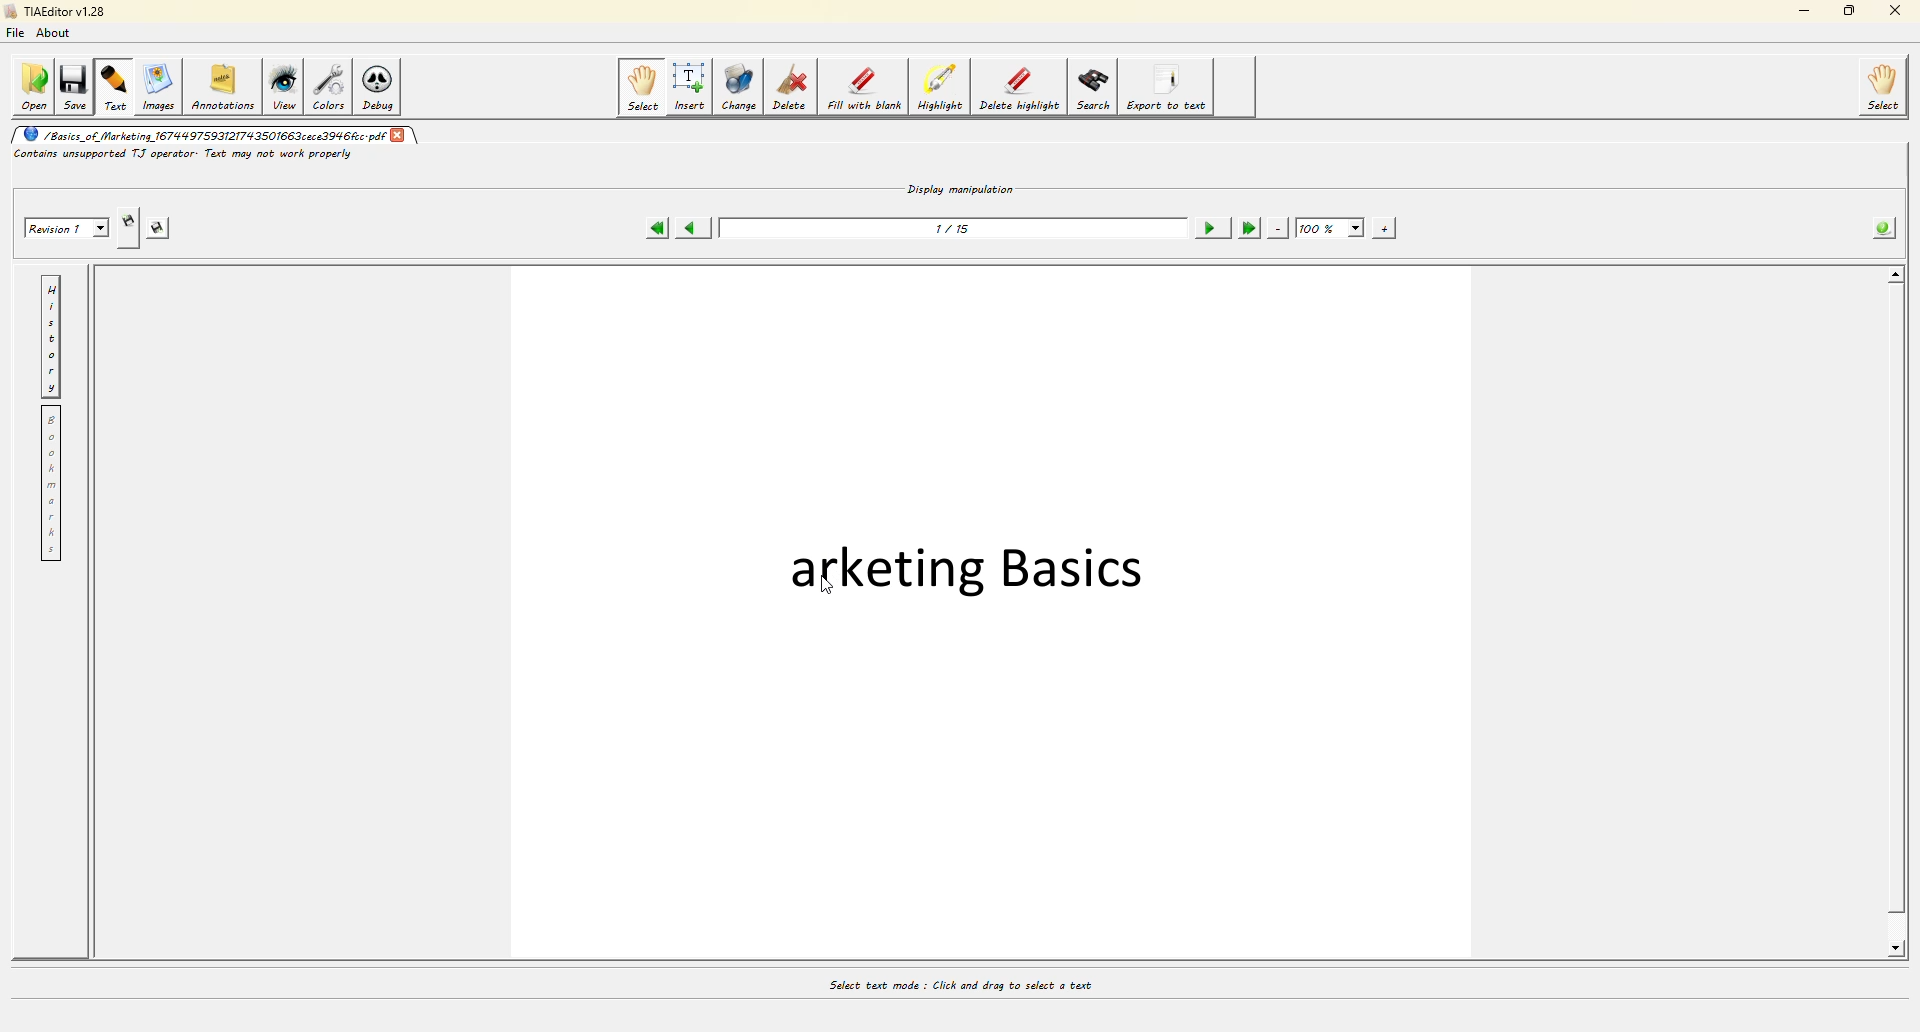 This screenshot has height=1032, width=1920. Describe the element at coordinates (696, 224) in the screenshot. I see `previous page` at that location.